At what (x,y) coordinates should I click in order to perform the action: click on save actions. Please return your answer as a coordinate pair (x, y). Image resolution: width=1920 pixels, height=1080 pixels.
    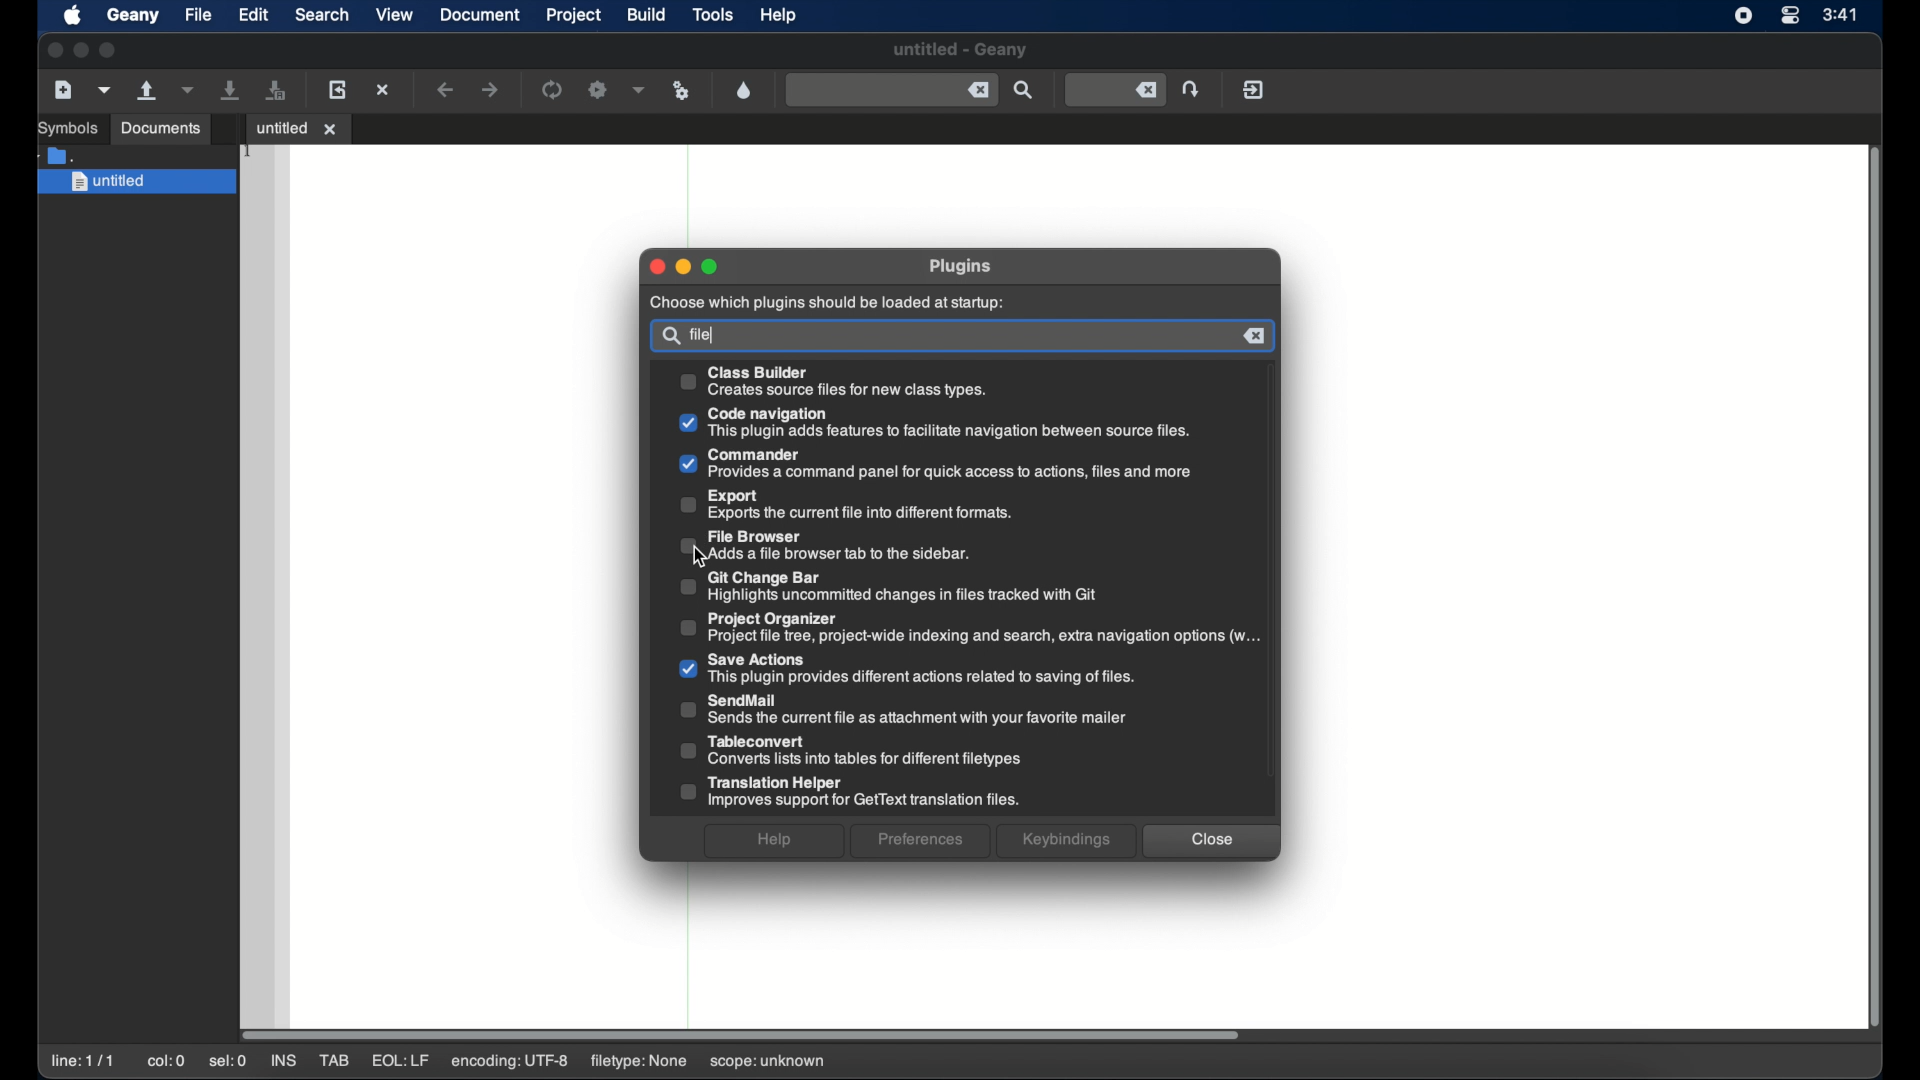
    Looking at the image, I should click on (910, 668).